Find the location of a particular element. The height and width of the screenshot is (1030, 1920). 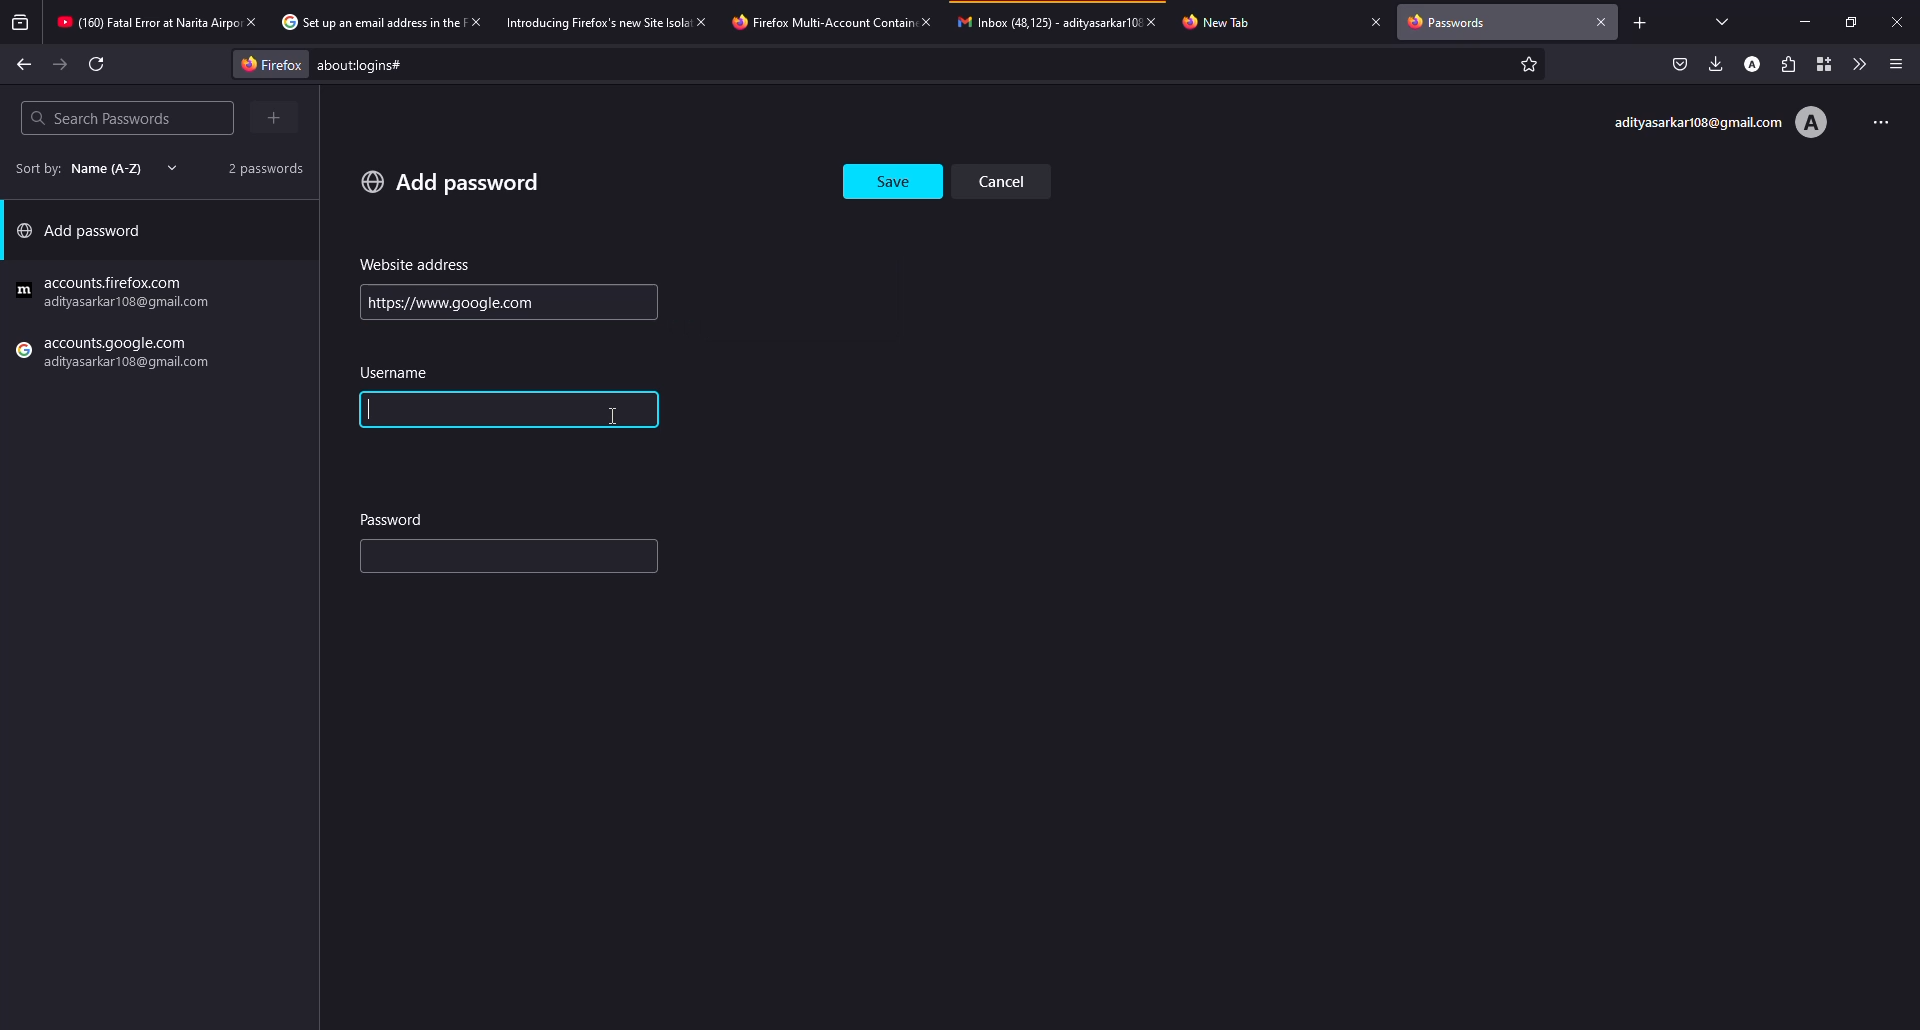

password is located at coordinates (394, 518).